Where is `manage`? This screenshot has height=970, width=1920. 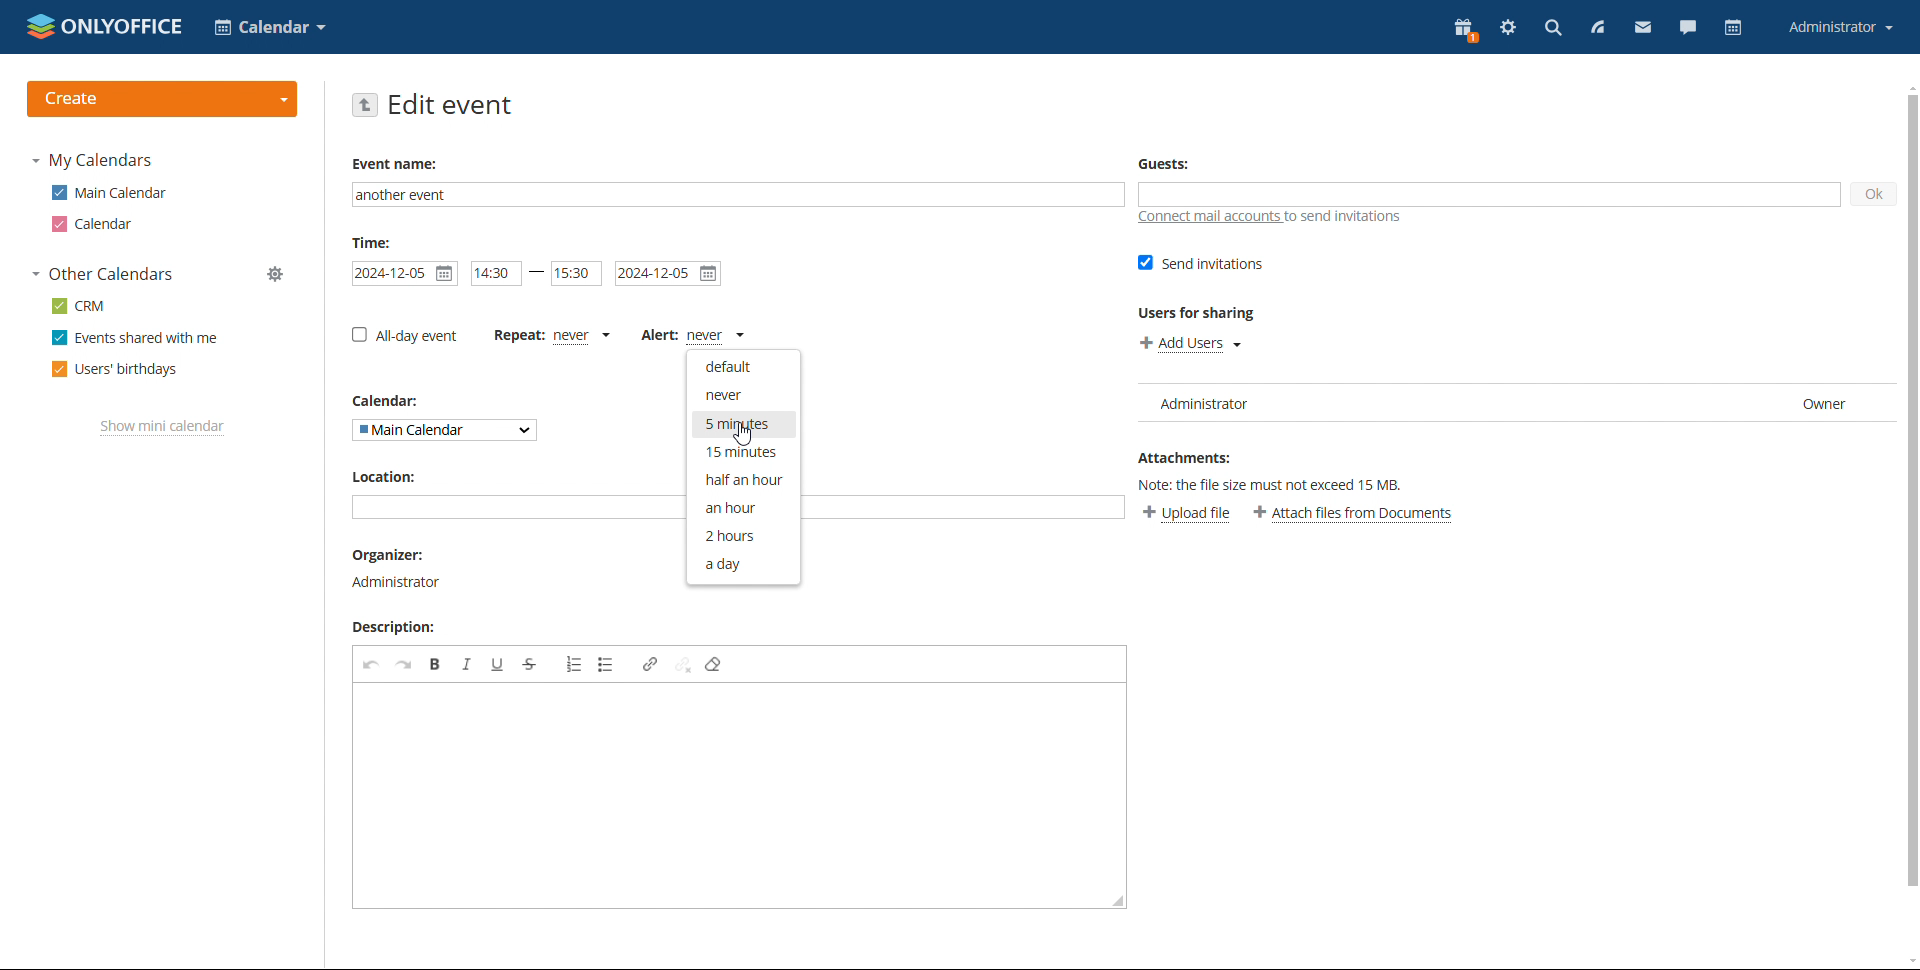 manage is located at coordinates (277, 274).